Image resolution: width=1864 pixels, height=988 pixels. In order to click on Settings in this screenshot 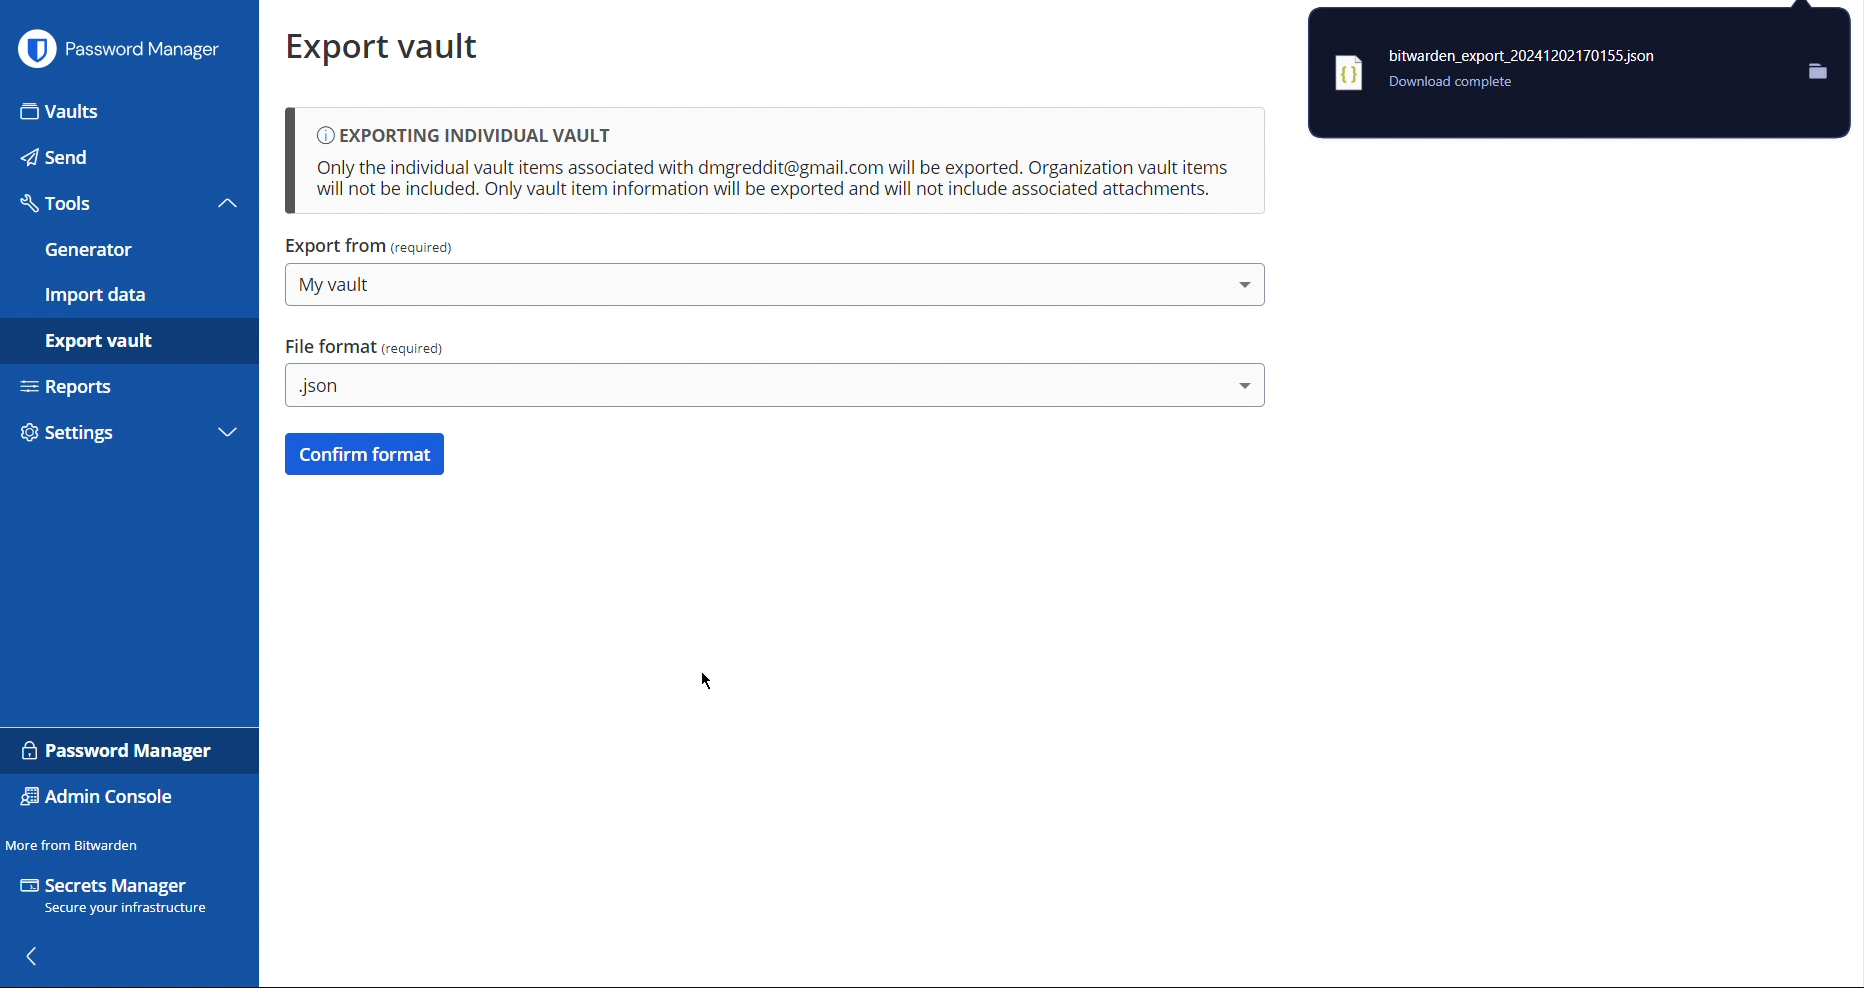, I will do `click(131, 439)`.